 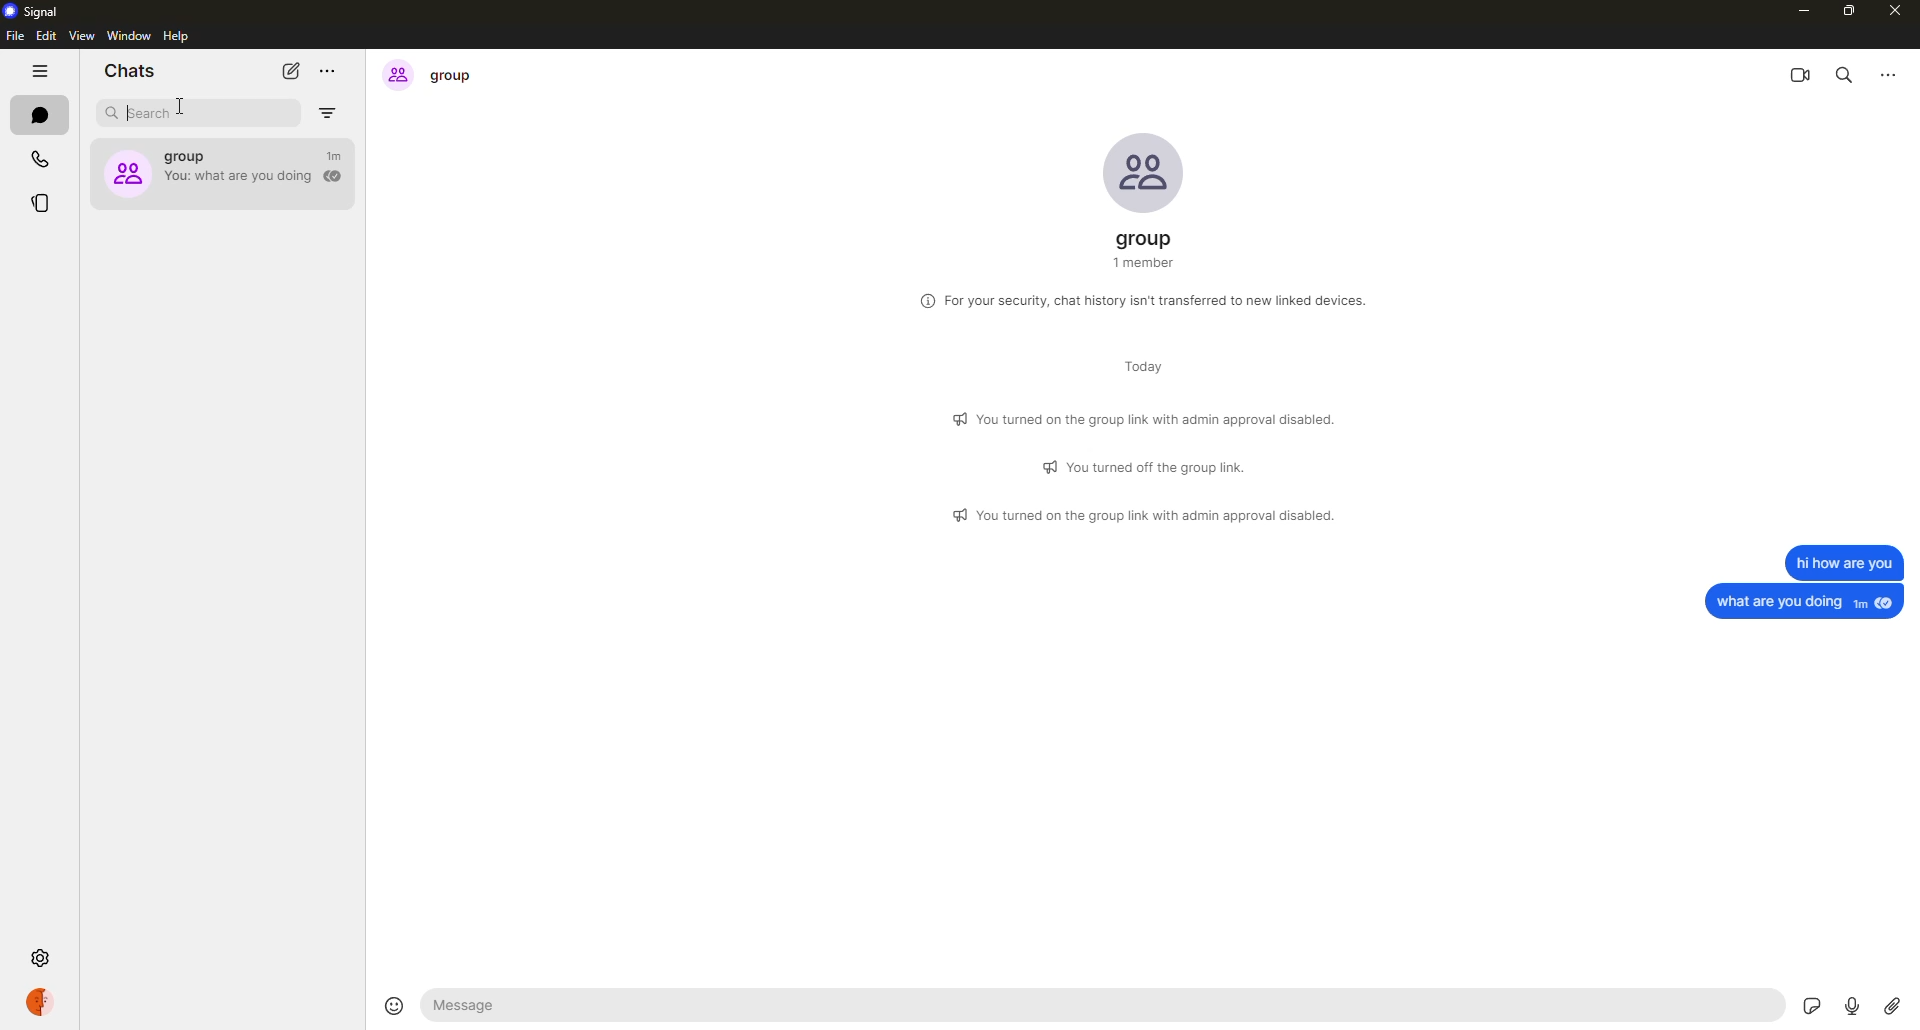 I want to click on stickers, so click(x=1812, y=1001).